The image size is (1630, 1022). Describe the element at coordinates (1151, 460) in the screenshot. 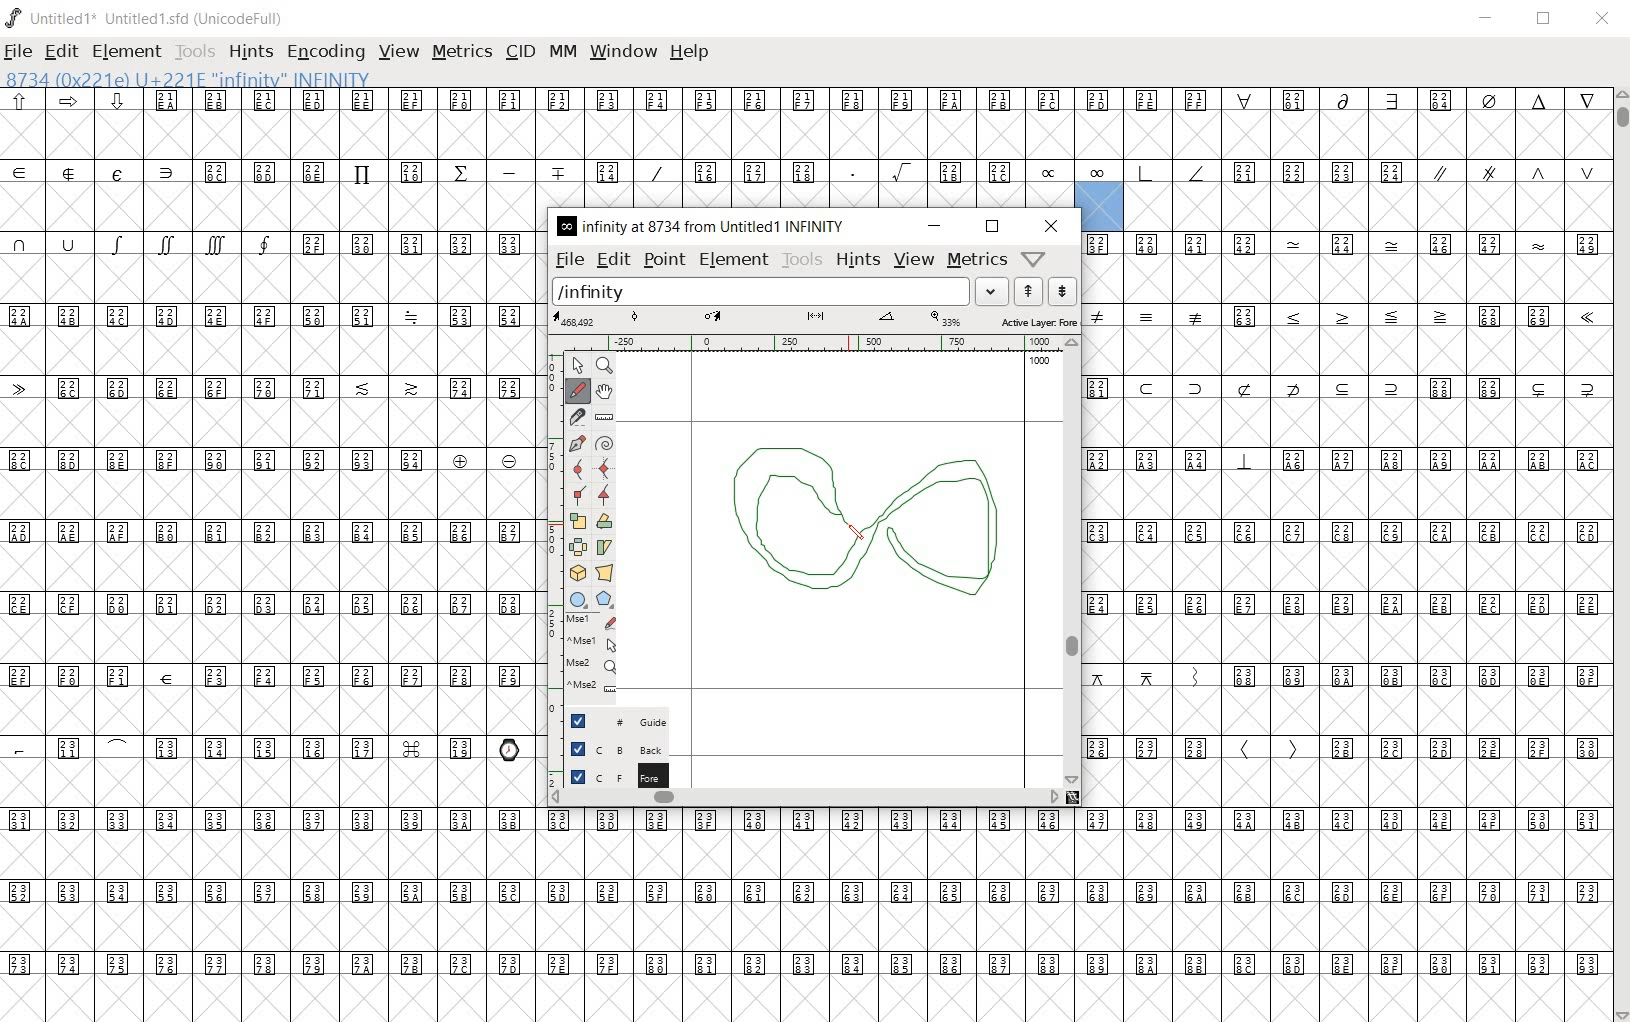

I see `Unicode code points` at that location.